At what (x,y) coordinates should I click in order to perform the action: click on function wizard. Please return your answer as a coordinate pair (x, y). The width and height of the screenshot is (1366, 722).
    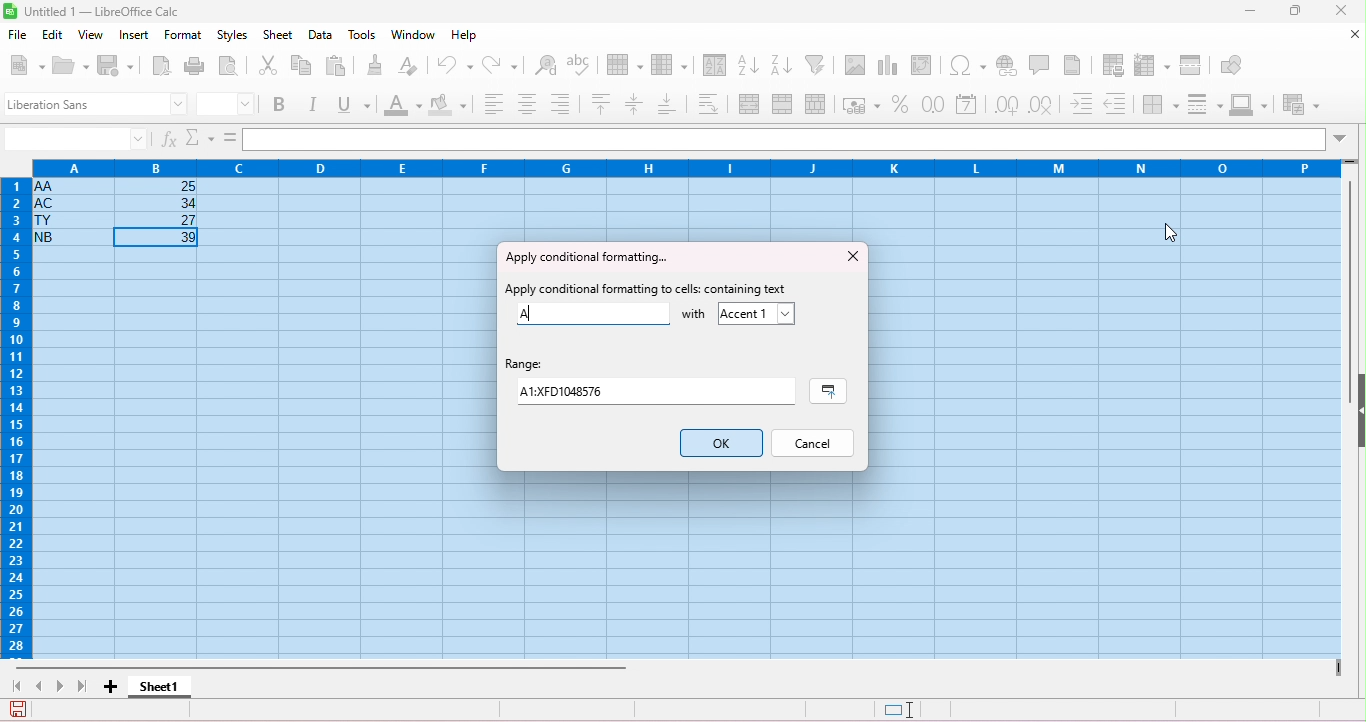
    Looking at the image, I should click on (172, 140).